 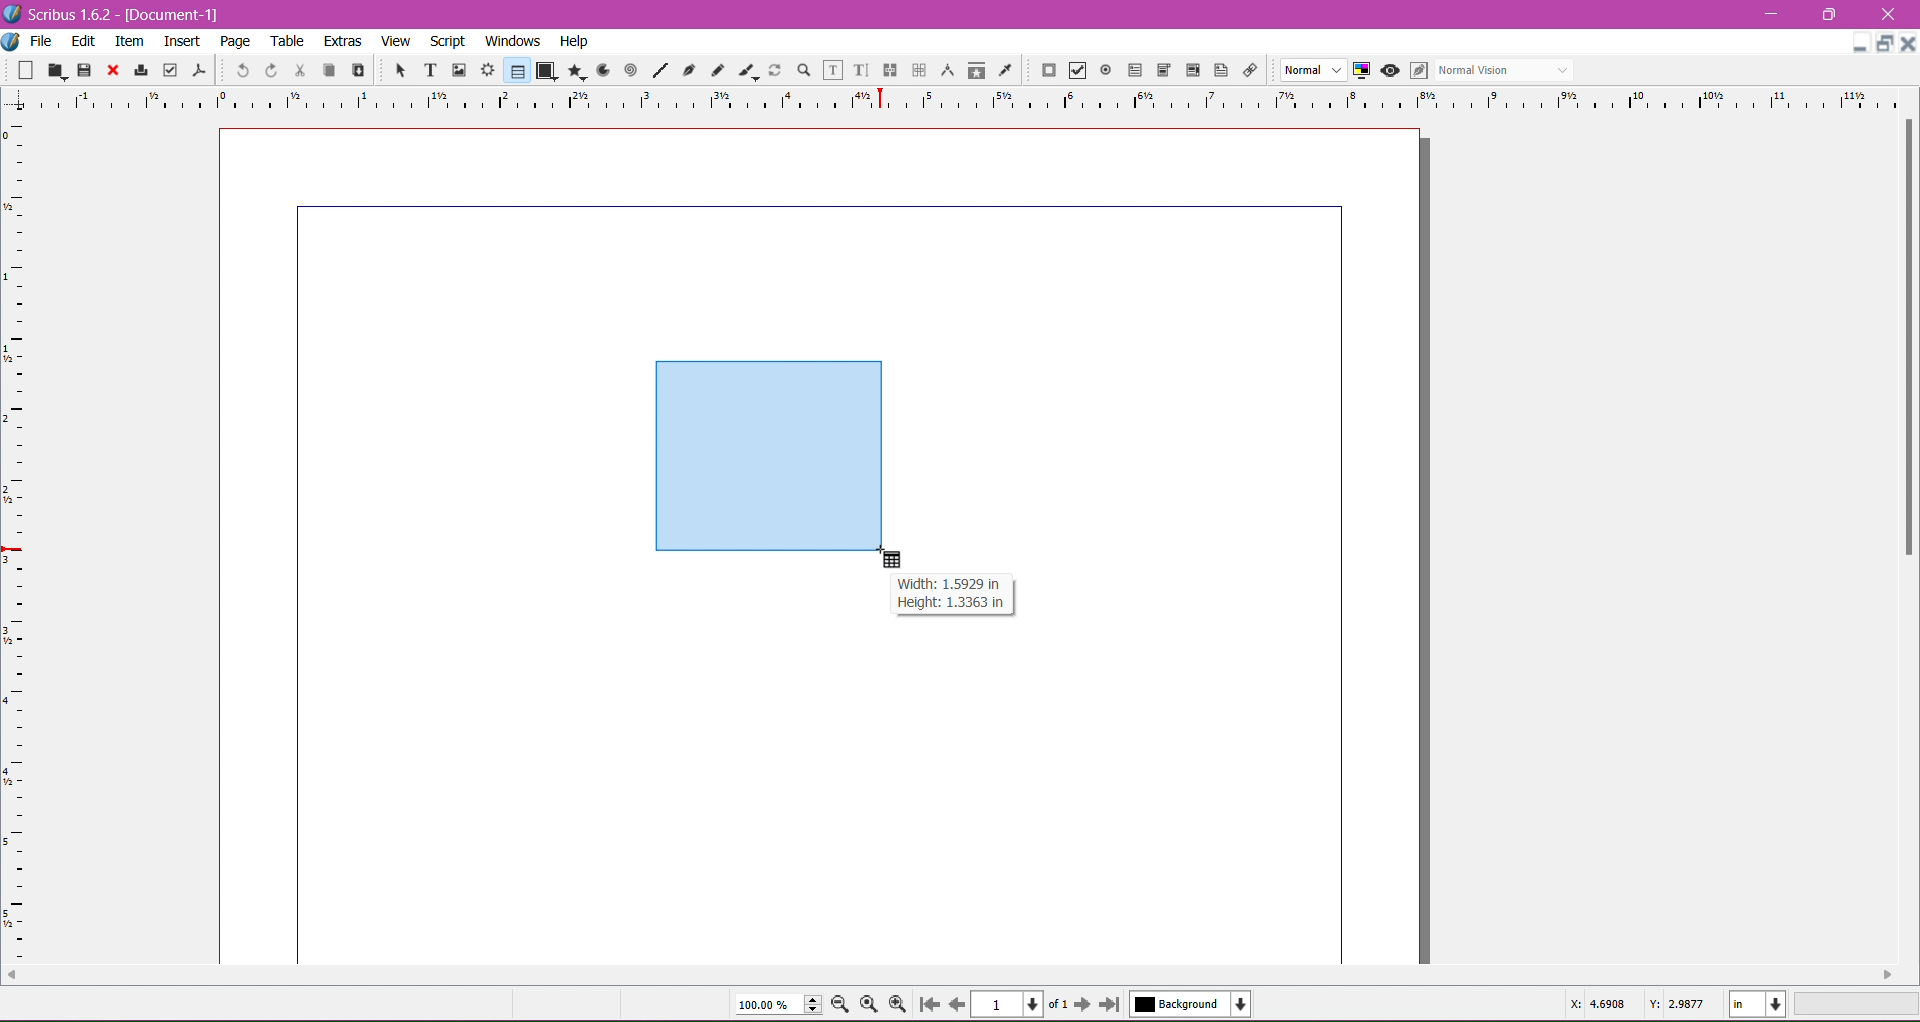 I want to click on Arc, so click(x=601, y=69).